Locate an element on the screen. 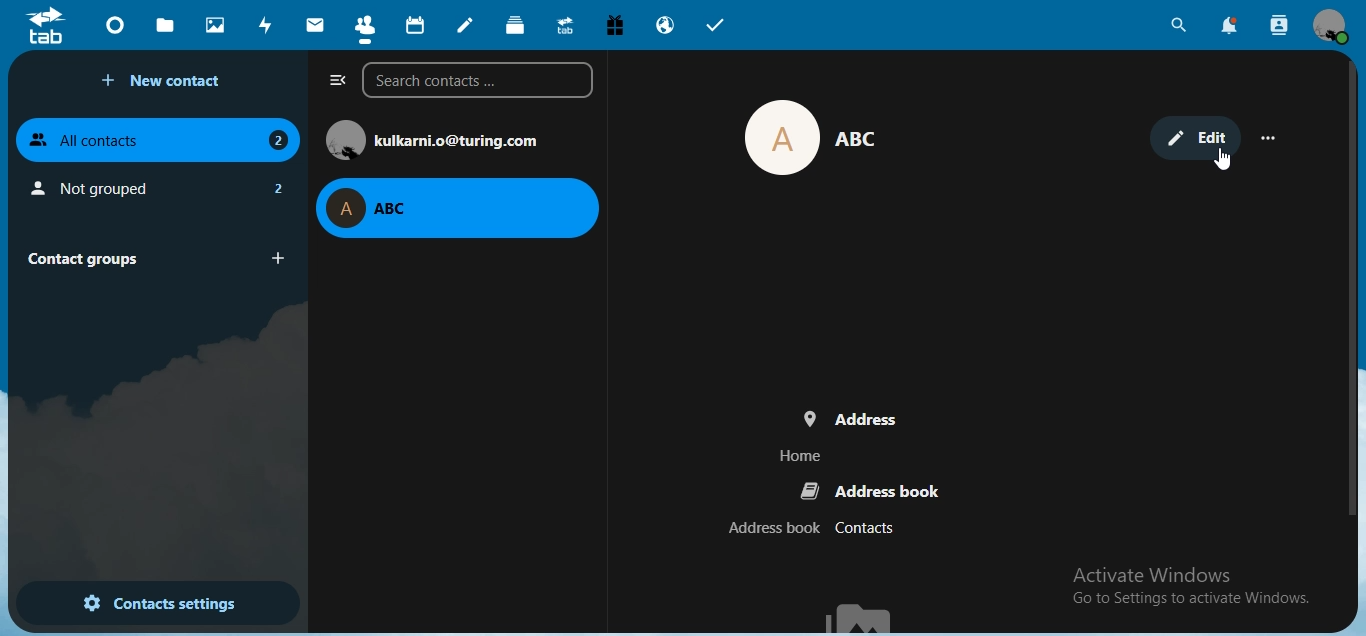  calendar is located at coordinates (413, 23).